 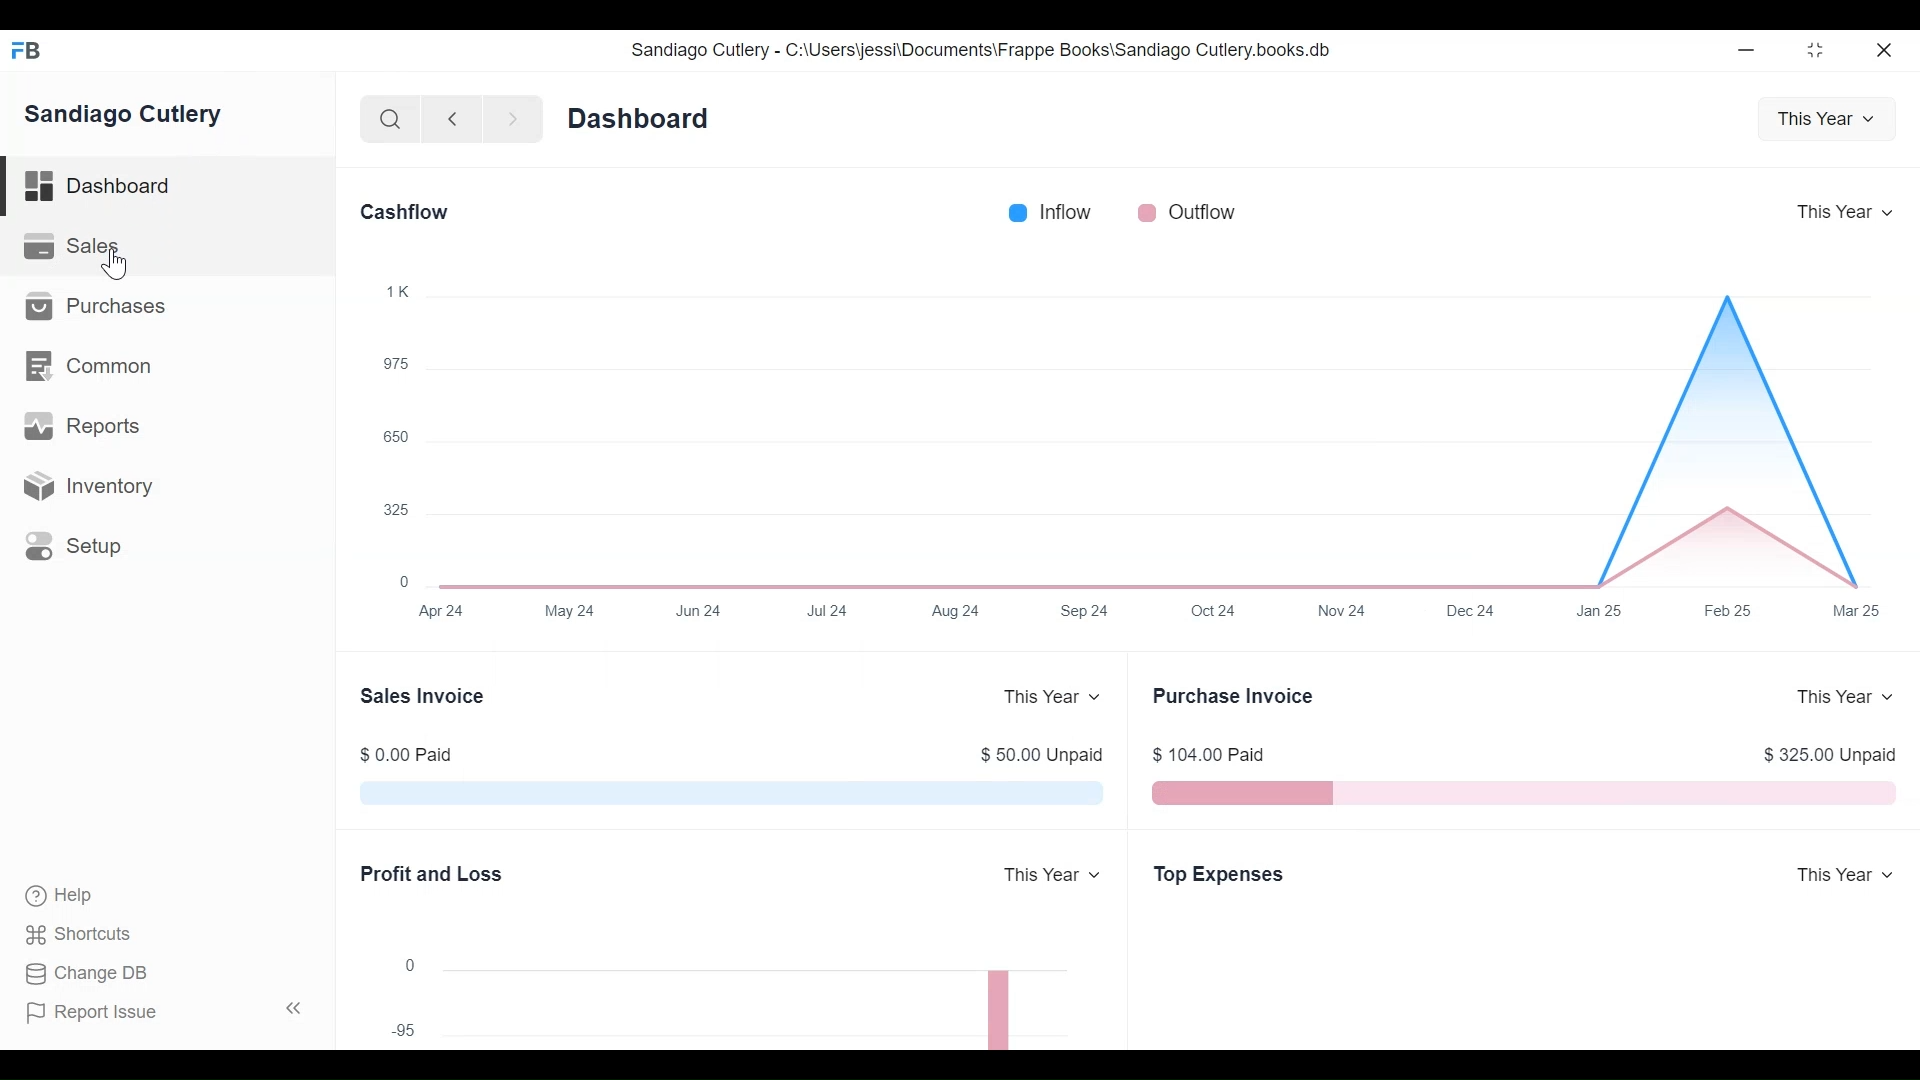 I want to click on minimize, so click(x=1746, y=49).